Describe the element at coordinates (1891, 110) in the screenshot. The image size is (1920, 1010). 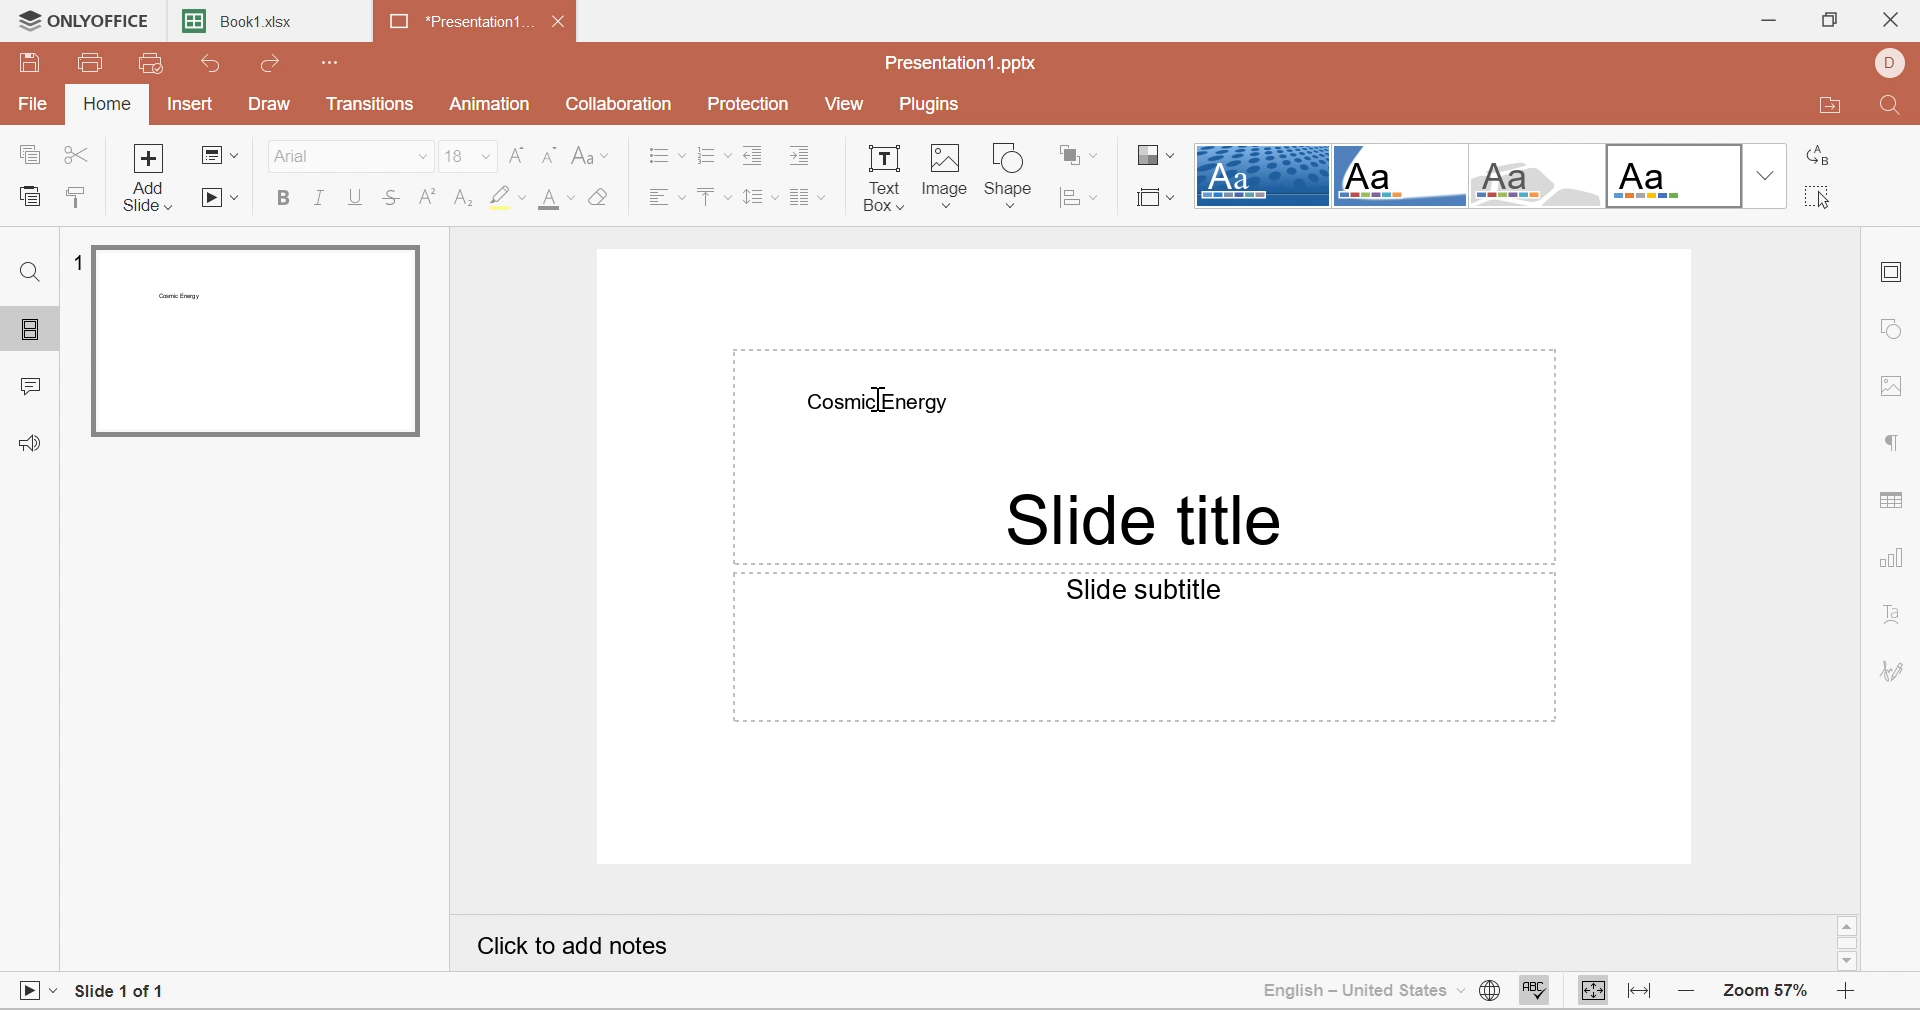
I see `Find` at that location.